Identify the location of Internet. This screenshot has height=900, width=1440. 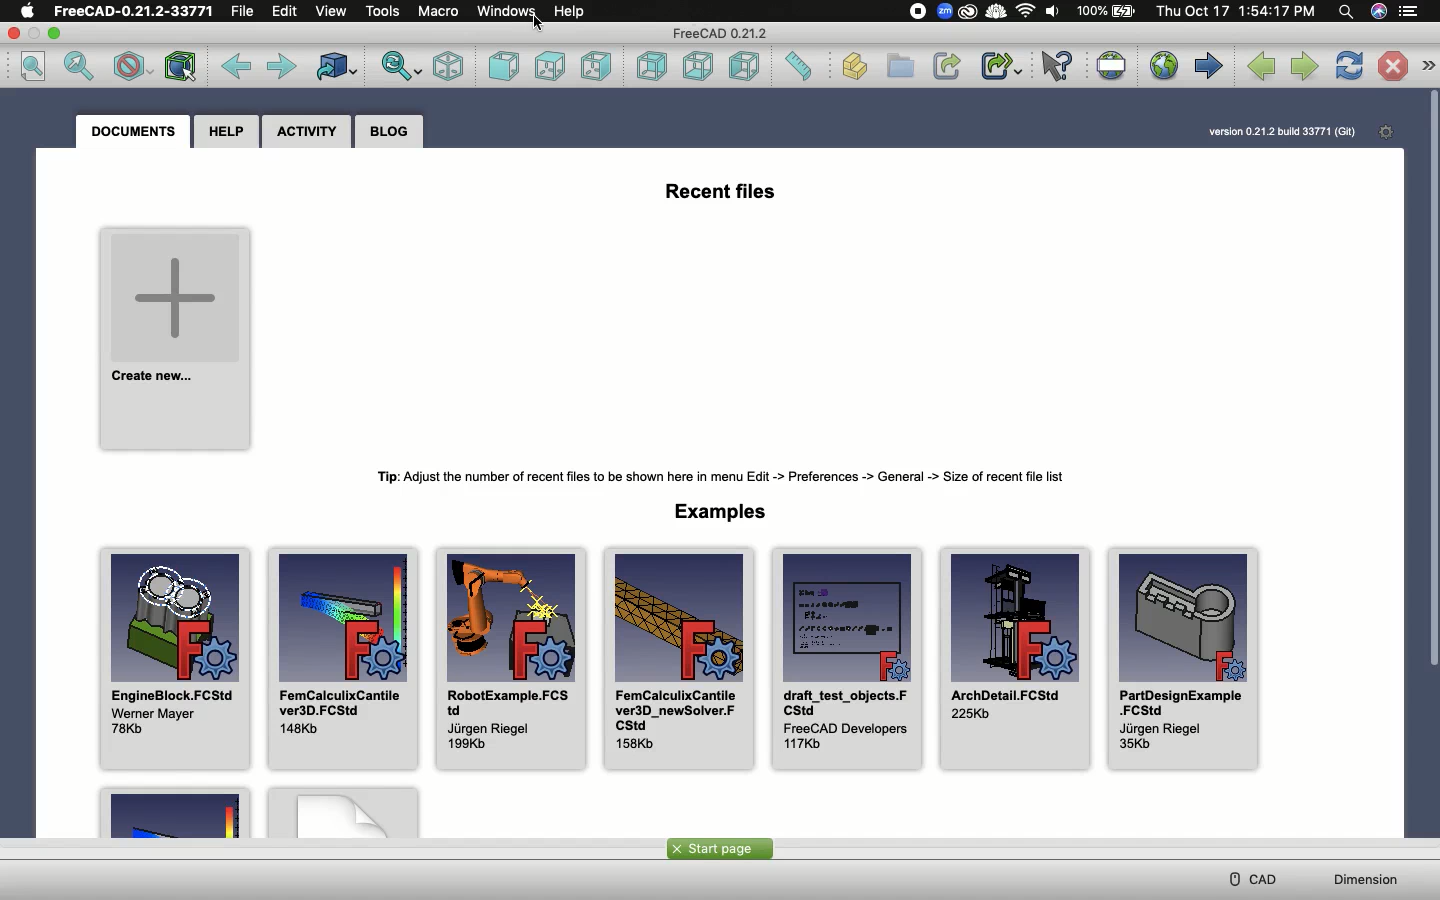
(1025, 12).